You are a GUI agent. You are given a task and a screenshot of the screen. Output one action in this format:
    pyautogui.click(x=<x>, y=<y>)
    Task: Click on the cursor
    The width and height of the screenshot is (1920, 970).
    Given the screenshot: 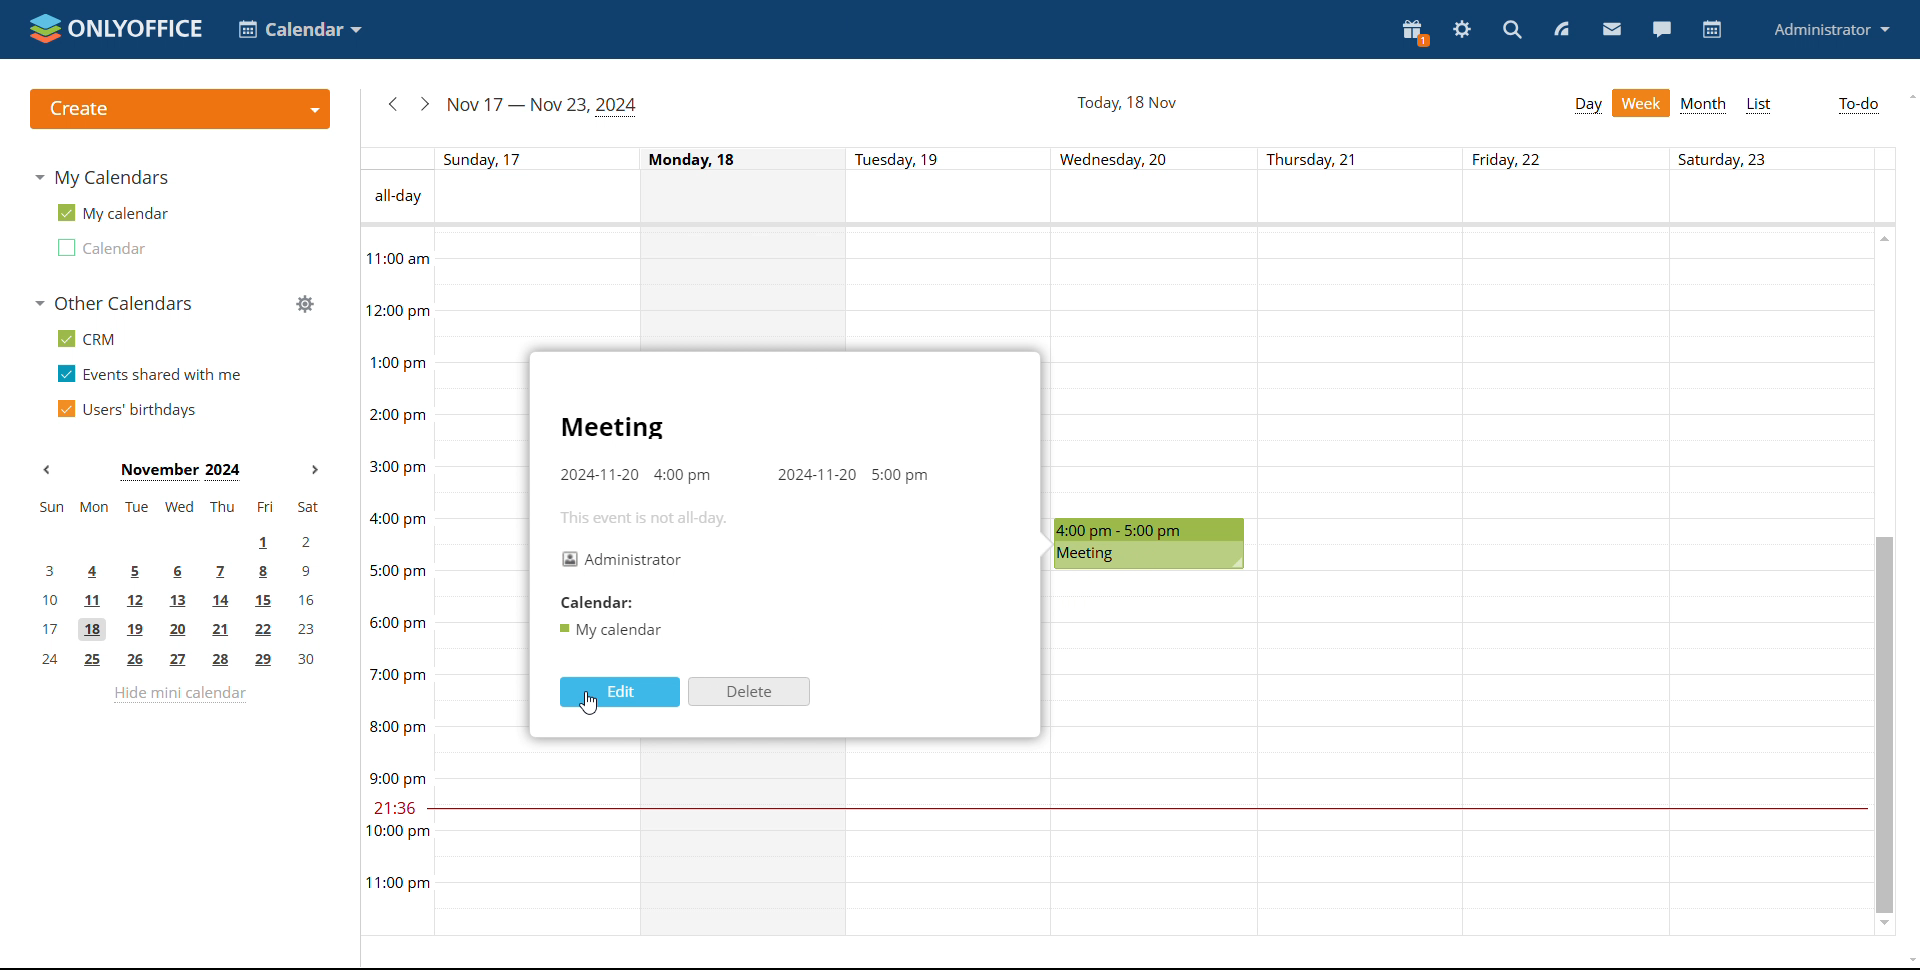 What is the action you would take?
    pyautogui.click(x=588, y=704)
    